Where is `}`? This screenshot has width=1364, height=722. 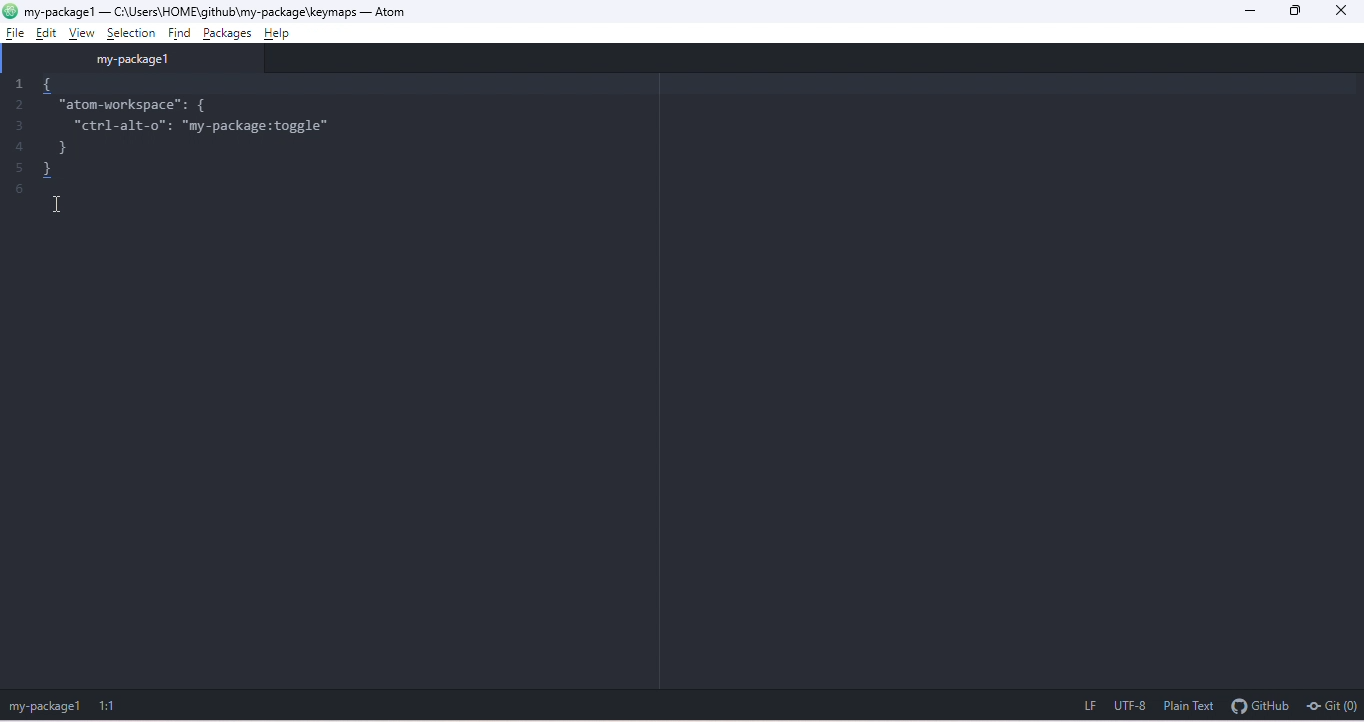
} is located at coordinates (104, 150).